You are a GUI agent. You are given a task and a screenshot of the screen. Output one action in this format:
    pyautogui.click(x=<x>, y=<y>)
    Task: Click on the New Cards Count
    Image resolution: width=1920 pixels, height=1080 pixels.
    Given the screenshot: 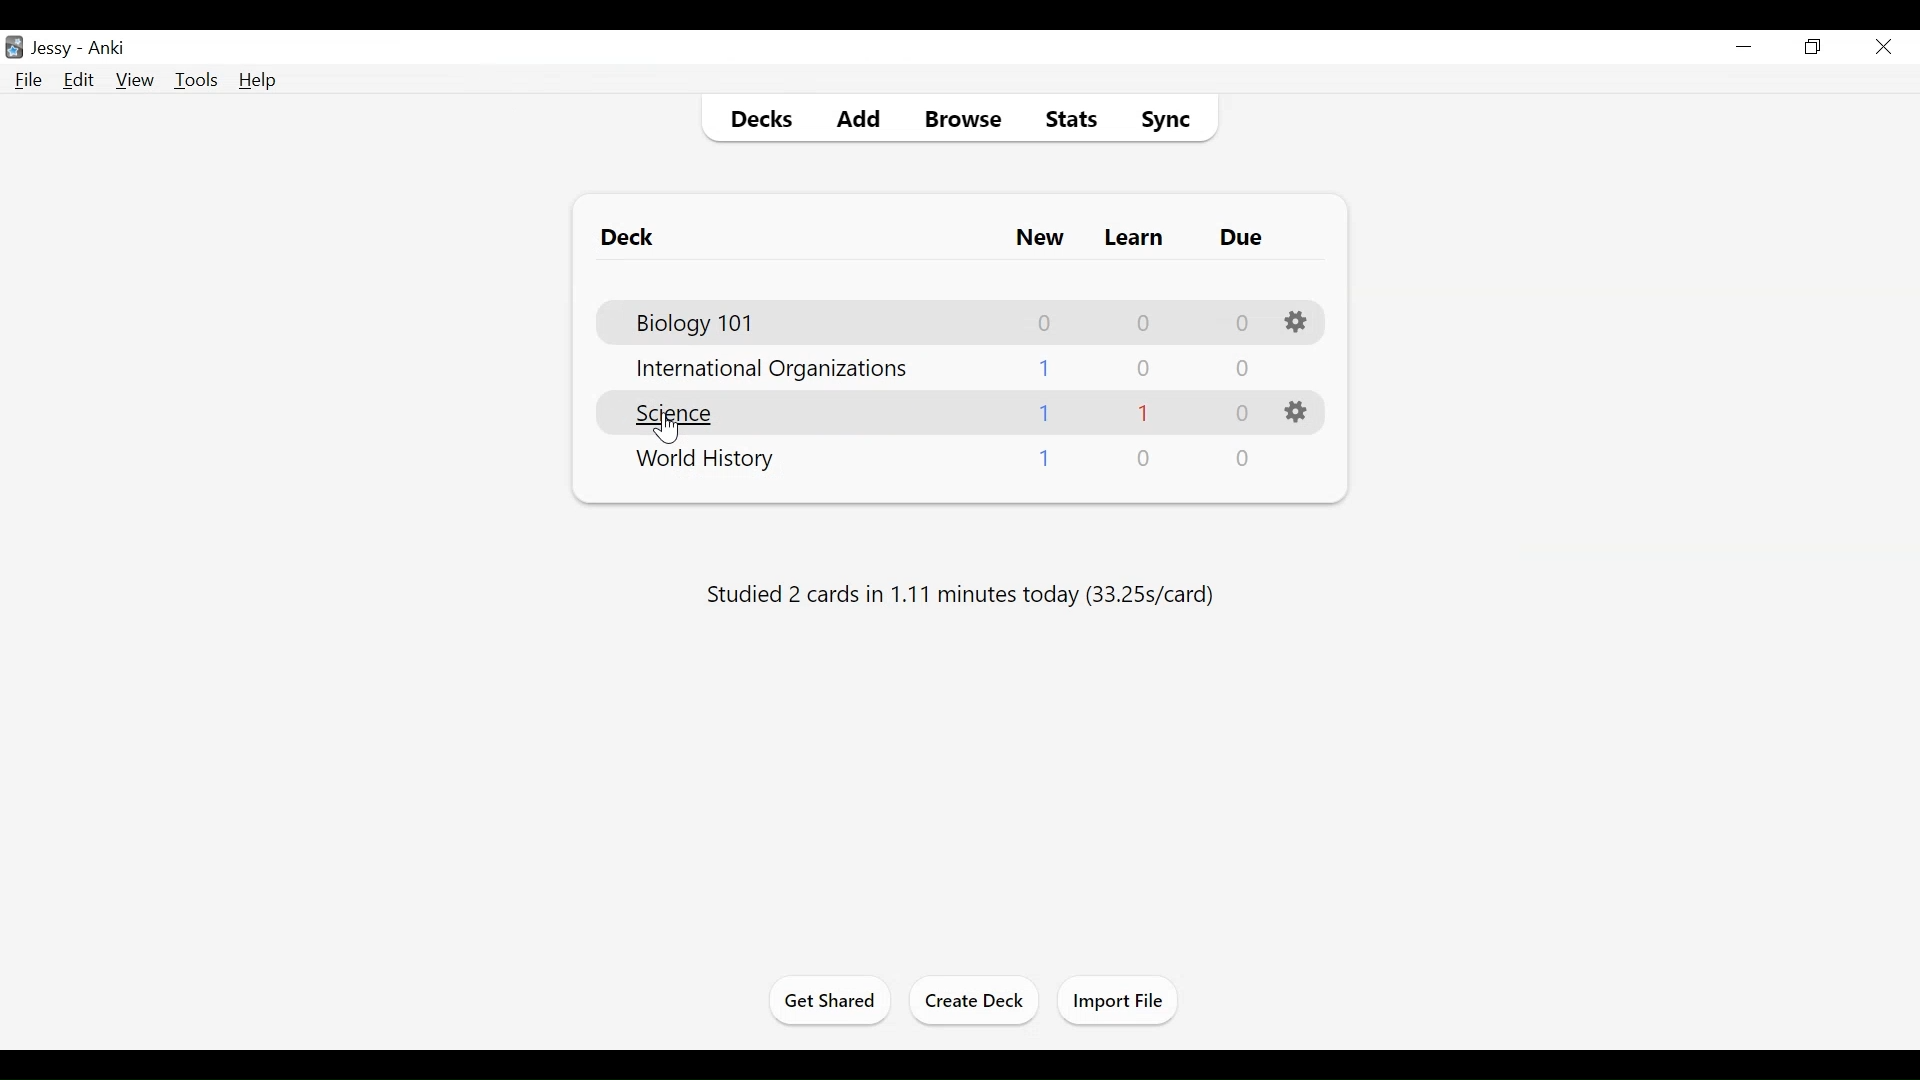 What is the action you would take?
    pyautogui.click(x=1046, y=368)
    